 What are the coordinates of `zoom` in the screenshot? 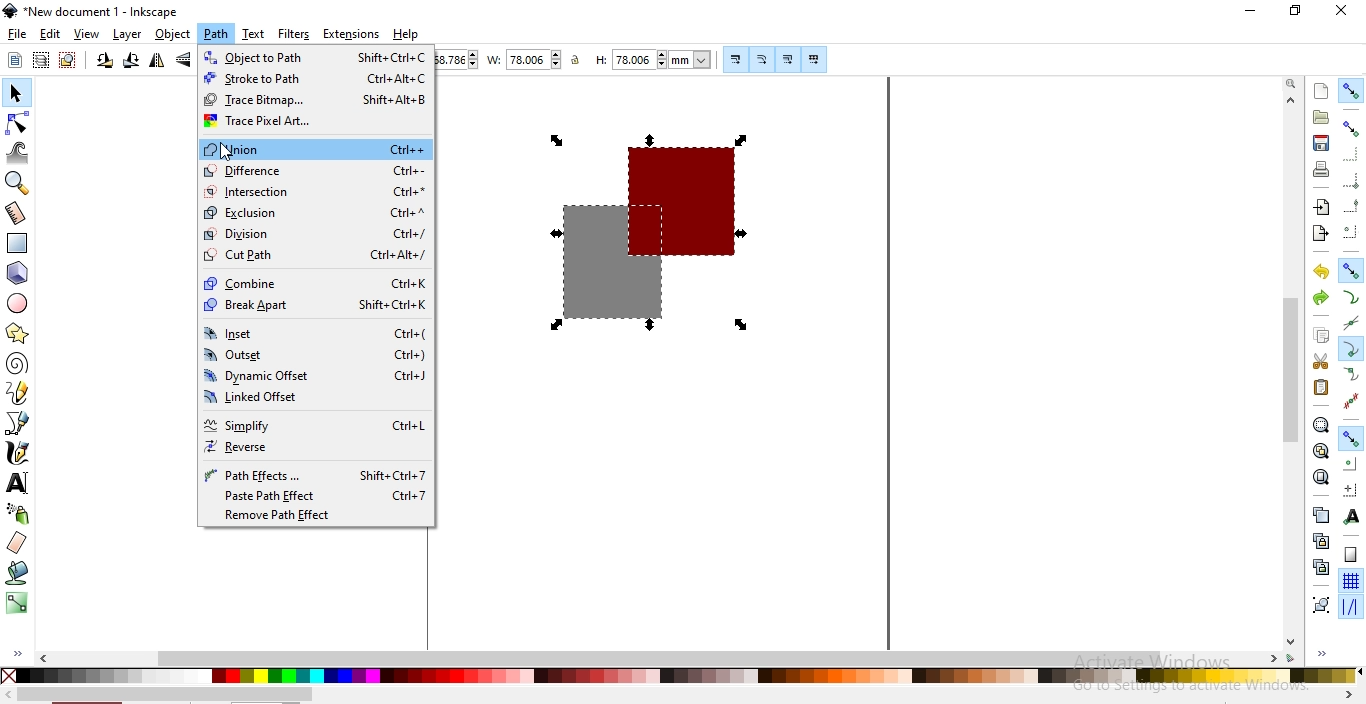 It's located at (1291, 84).